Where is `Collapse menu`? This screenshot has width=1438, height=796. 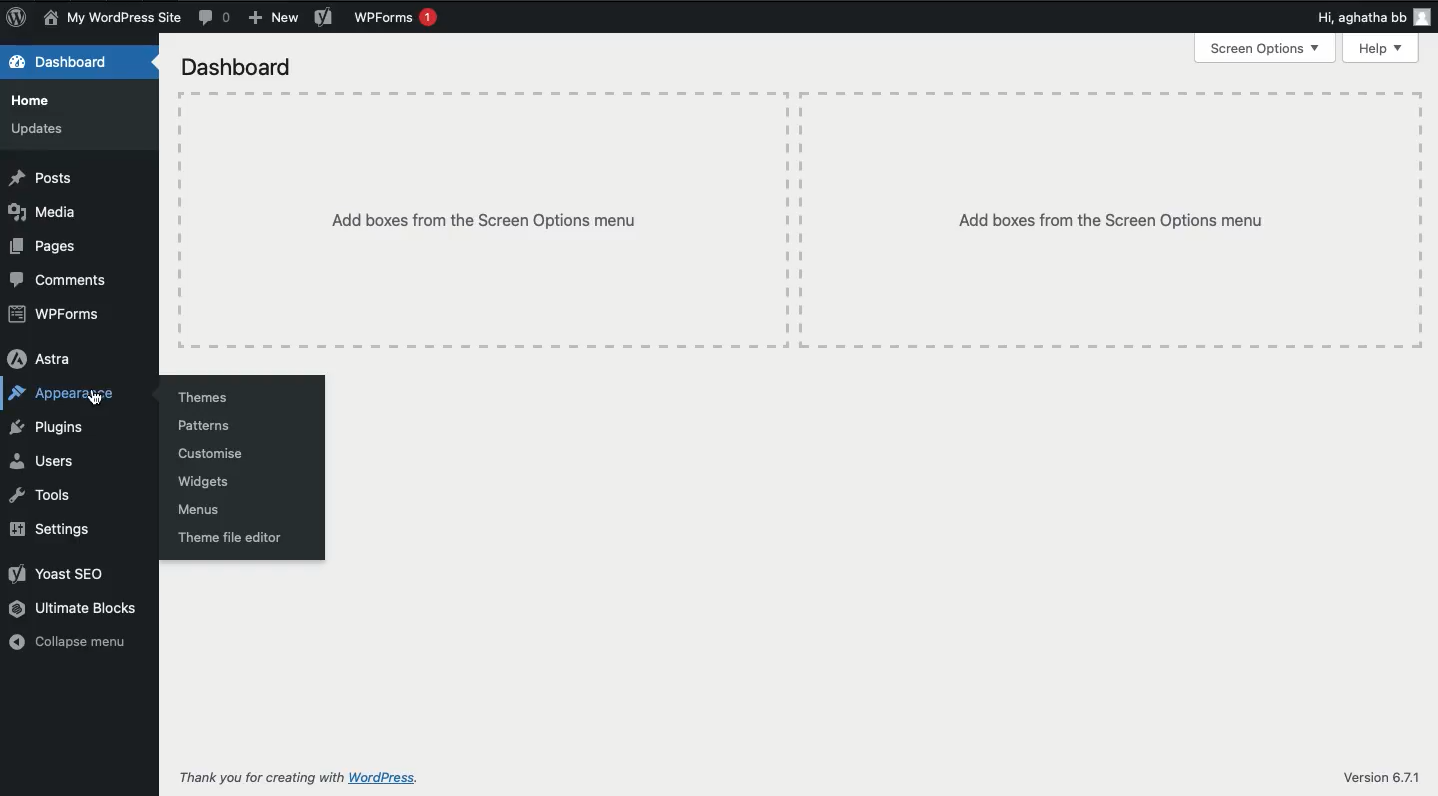 Collapse menu is located at coordinates (75, 643).